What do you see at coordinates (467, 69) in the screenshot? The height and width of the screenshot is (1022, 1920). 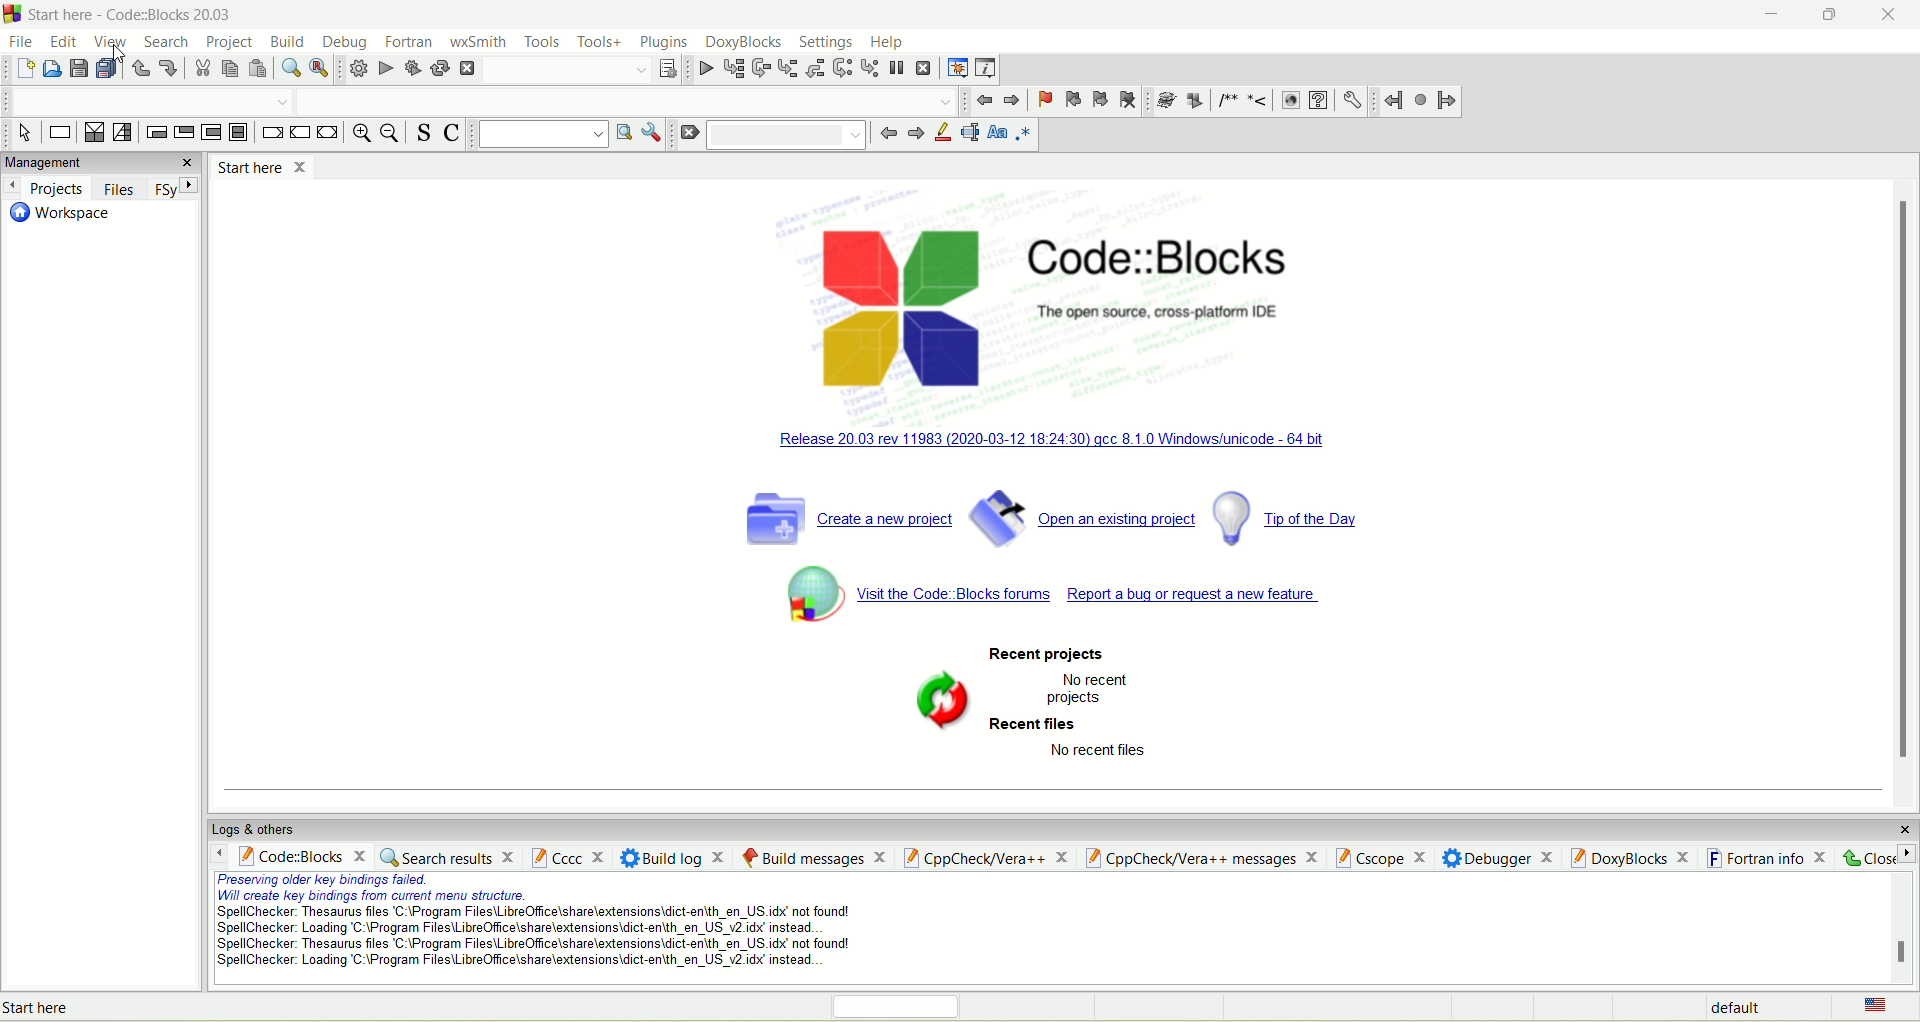 I see `abort` at bounding box center [467, 69].